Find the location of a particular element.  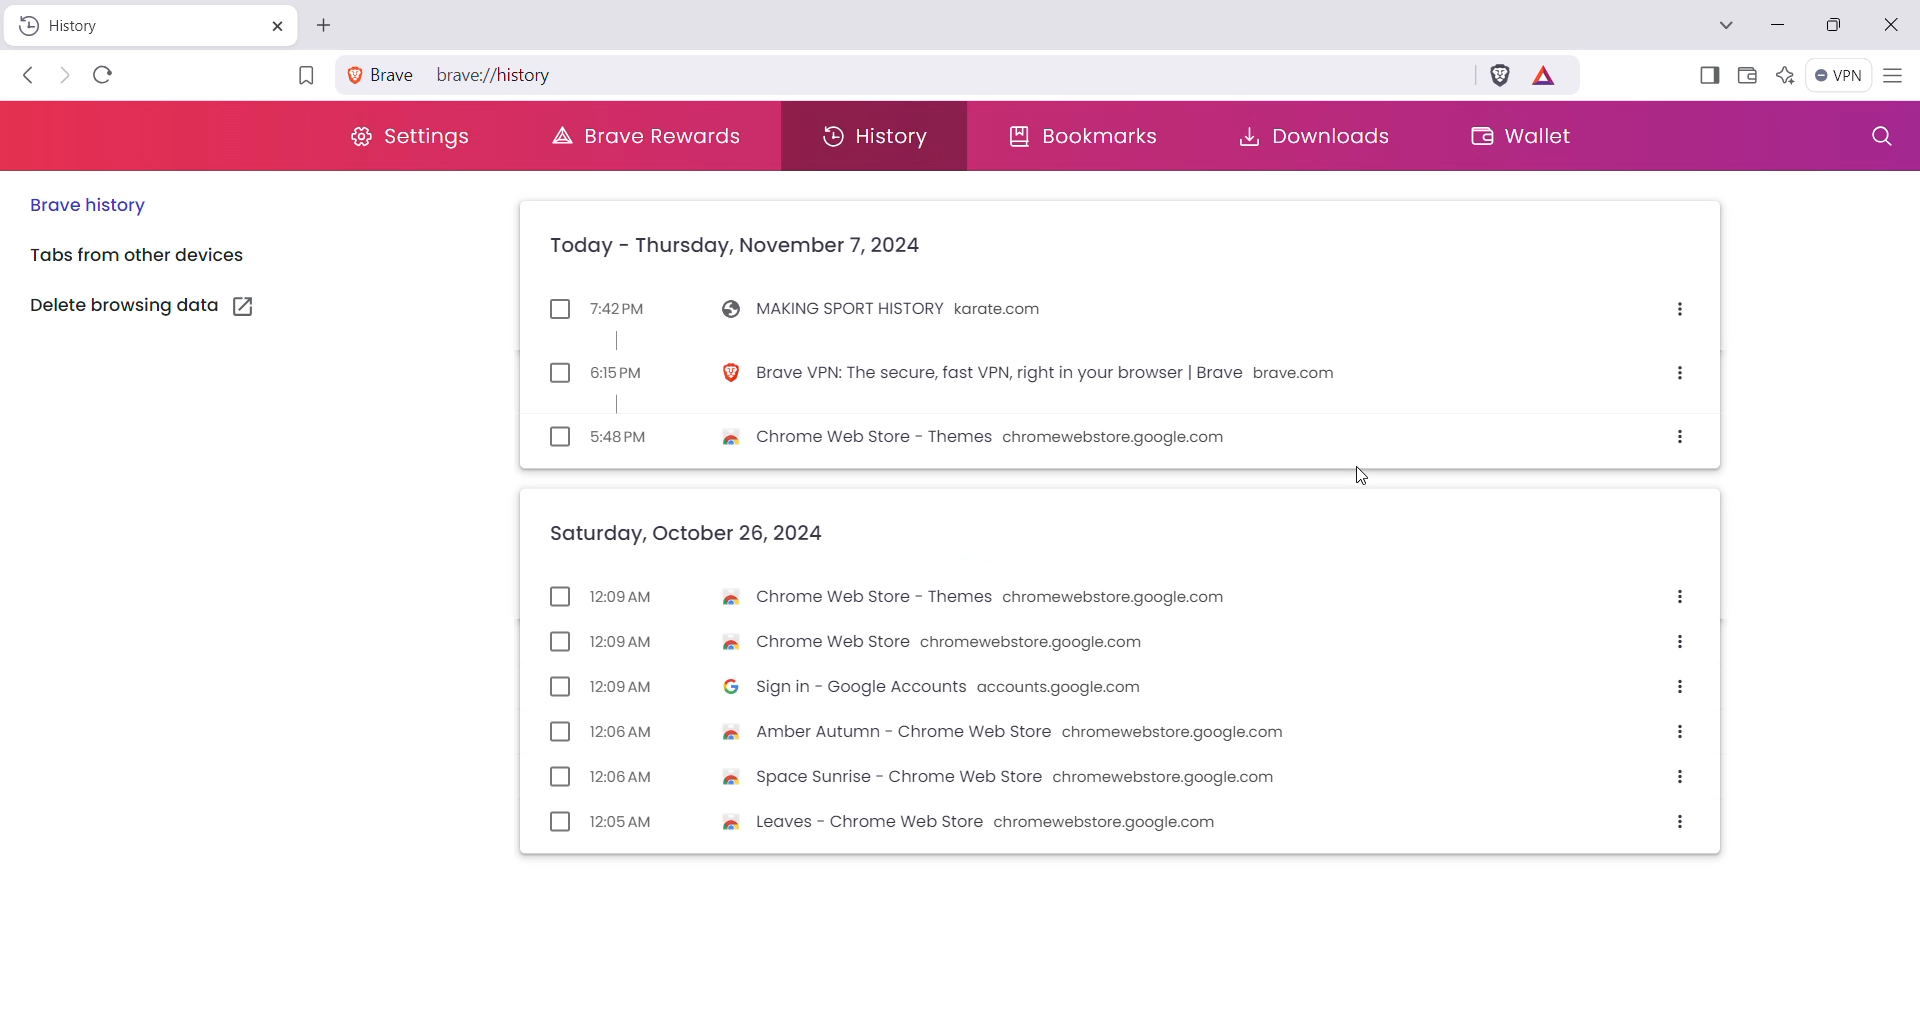

cursor is located at coordinates (1365, 474).